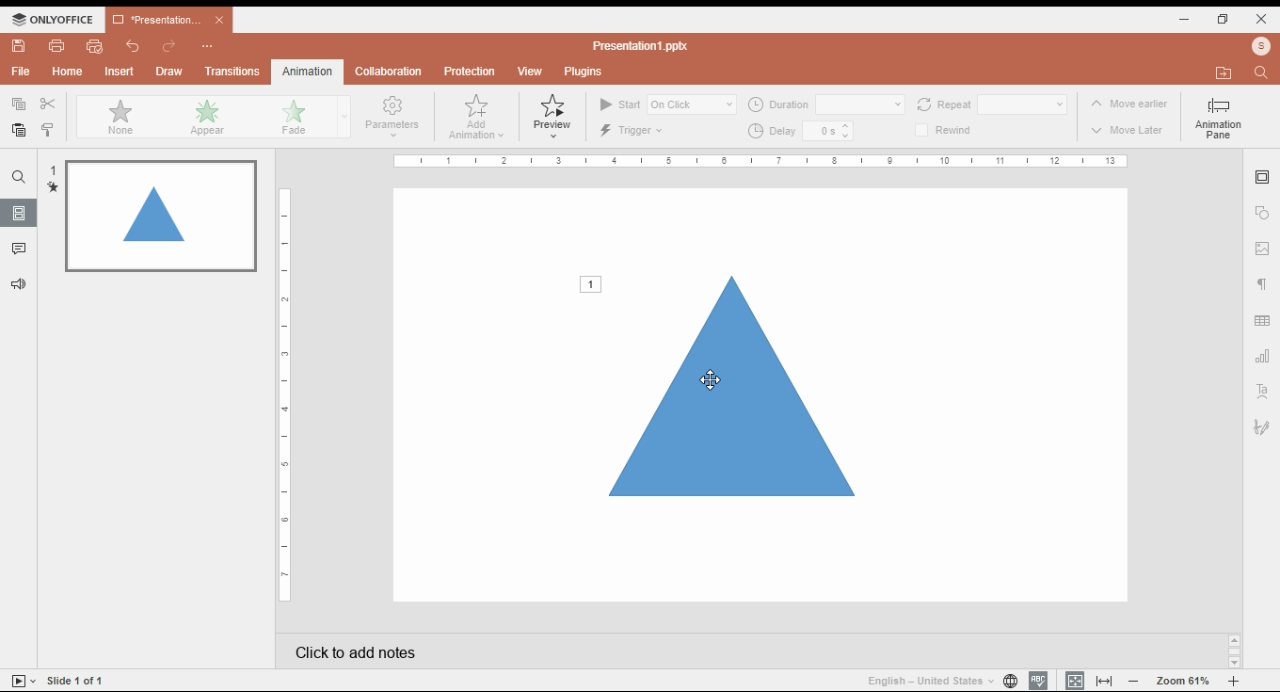 This screenshot has height=692, width=1280. What do you see at coordinates (1262, 390) in the screenshot?
I see `text art settings` at bounding box center [1262, 390].